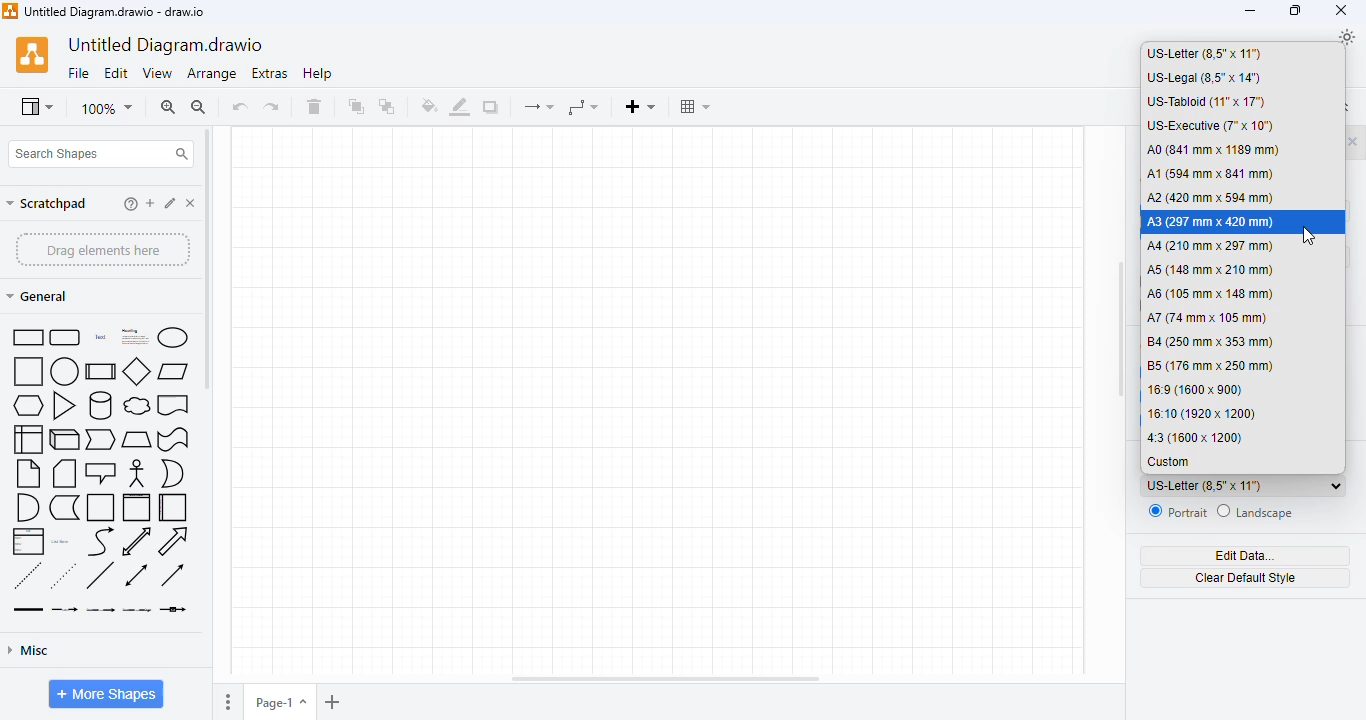  What do you see at coordinates (28, 473) in the screenshot?
I see `note` at bounding box center [28, 473].